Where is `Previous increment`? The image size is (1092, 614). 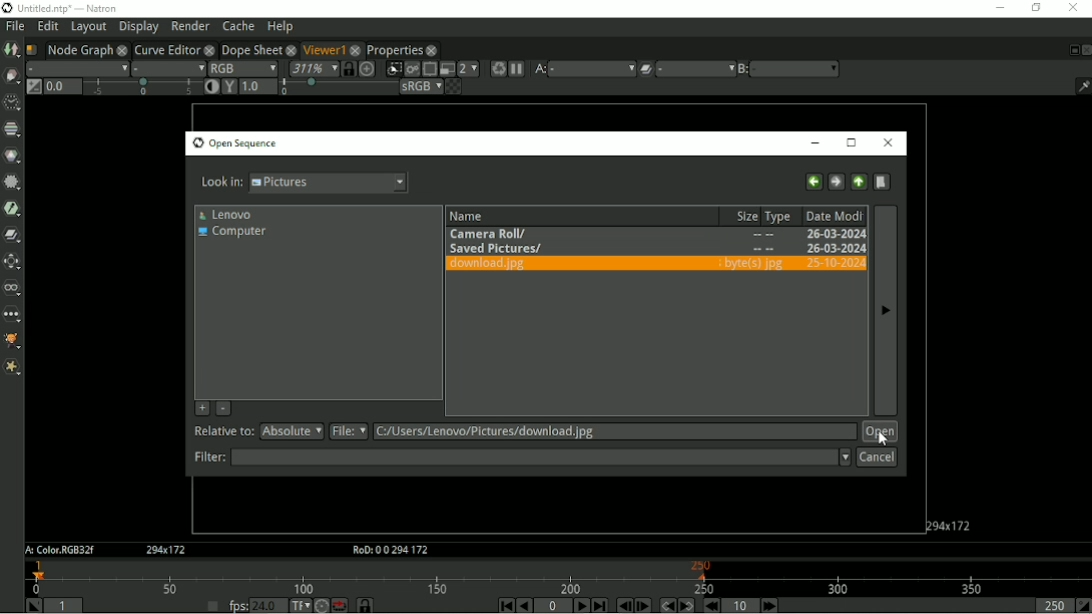 Previous increment is located at coordinates (713, 605).